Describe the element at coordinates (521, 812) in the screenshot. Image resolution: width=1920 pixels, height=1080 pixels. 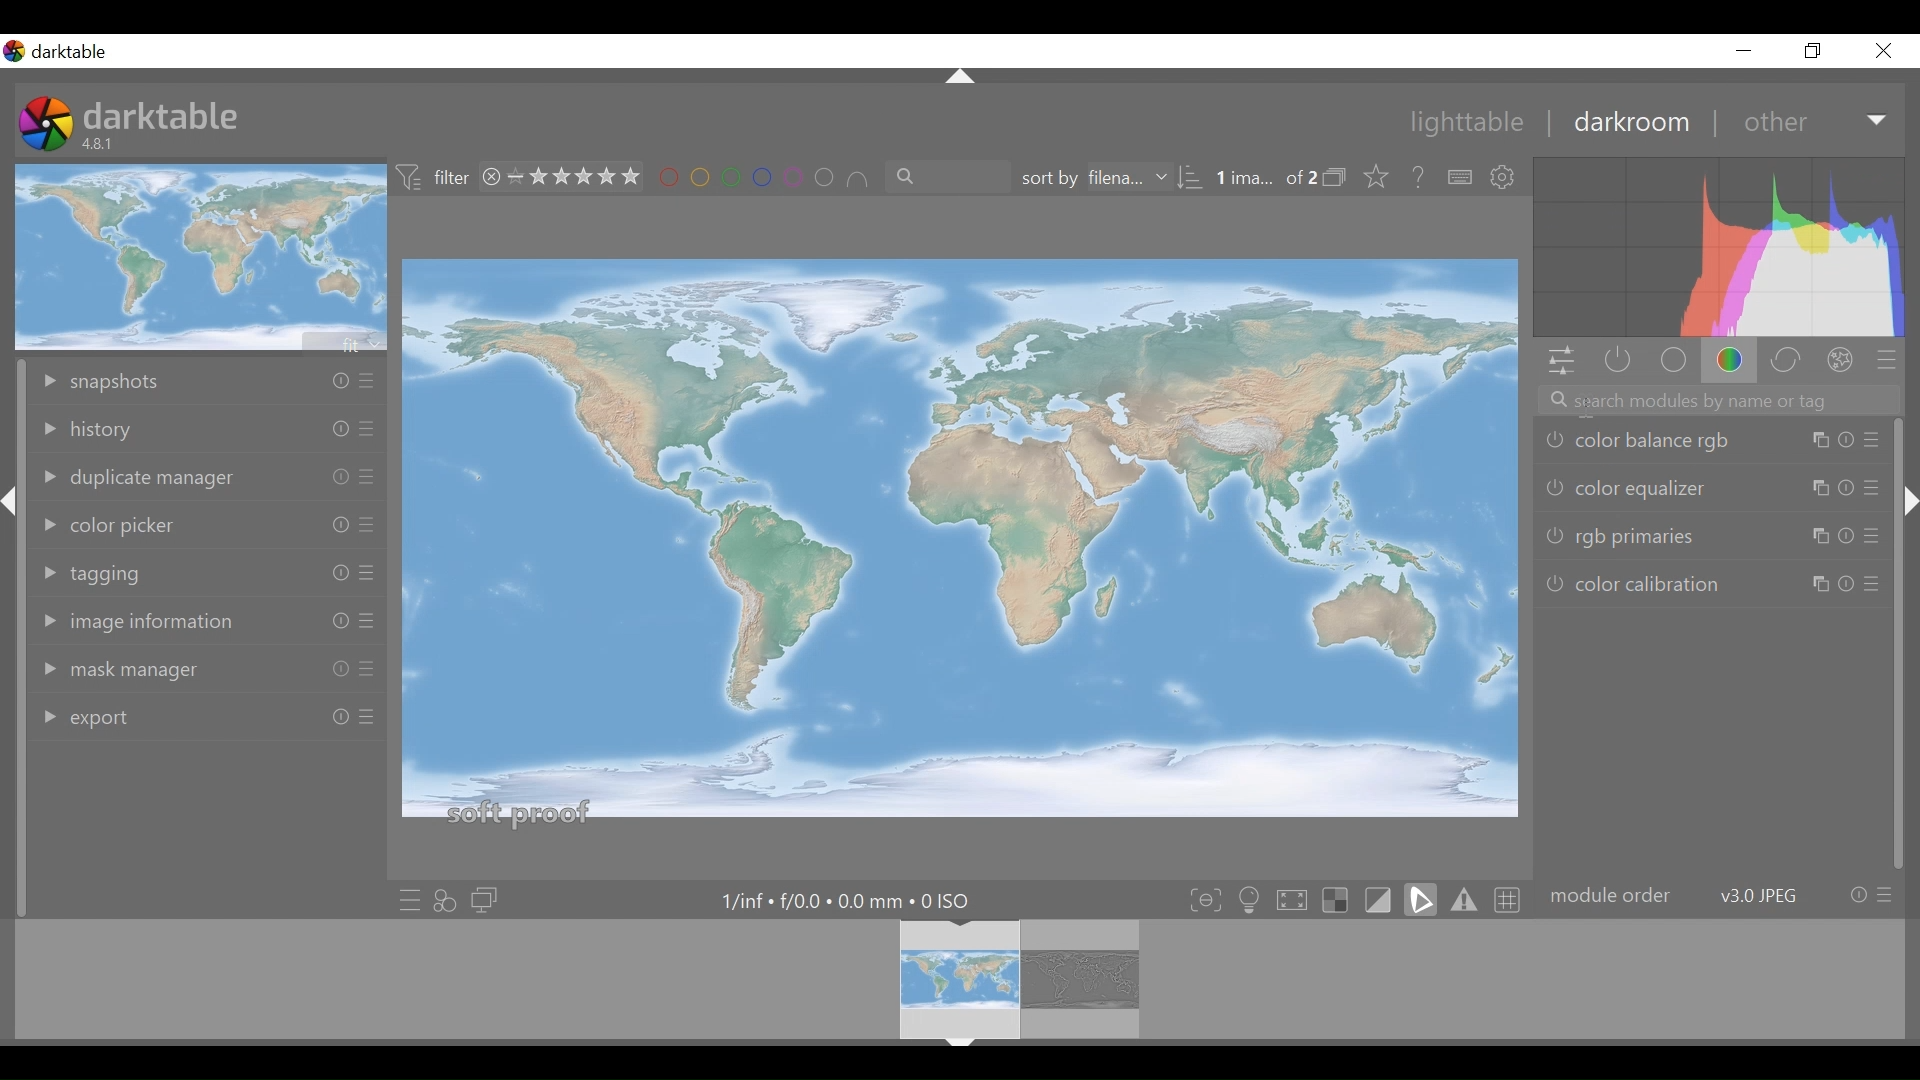
I see `soft proof` at that location.